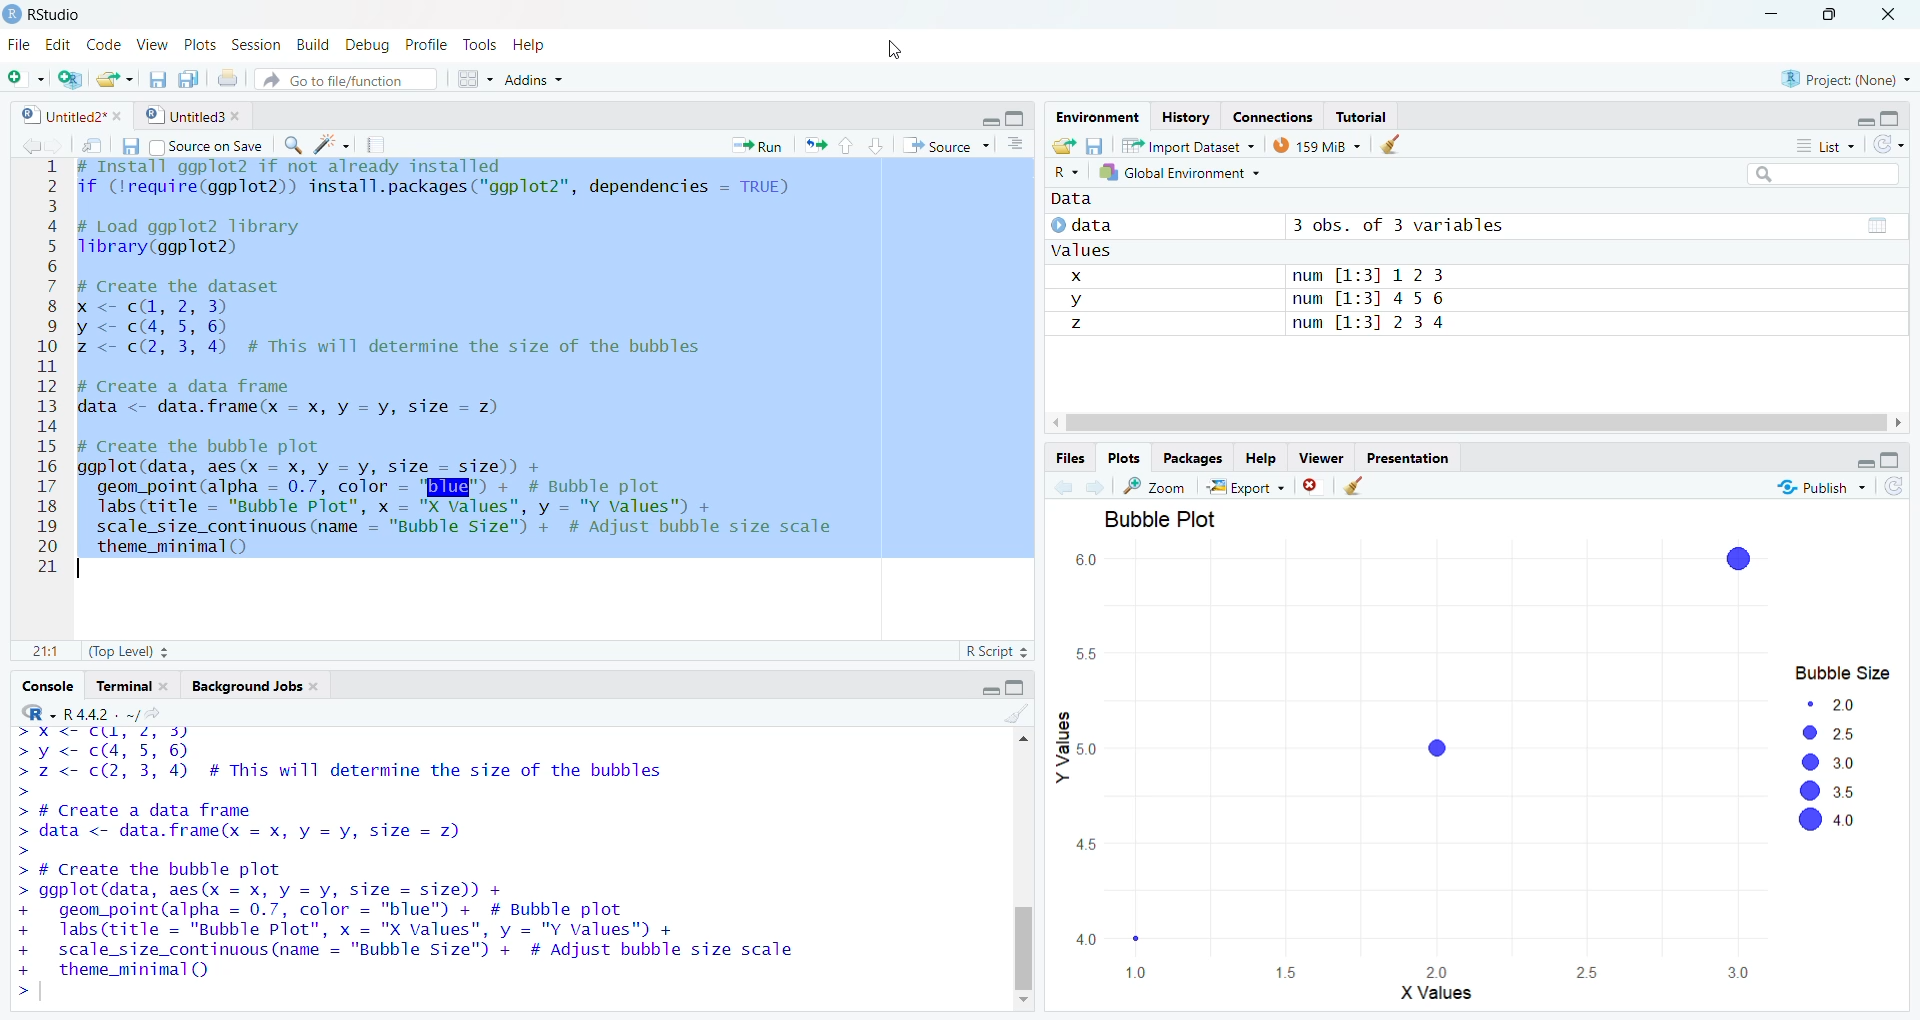 Image resolution: width=1920 pixels, height=1020 pixels. Describe the element at coordinates (1271, 114) in the screenshot. I see `Connections` at that location.